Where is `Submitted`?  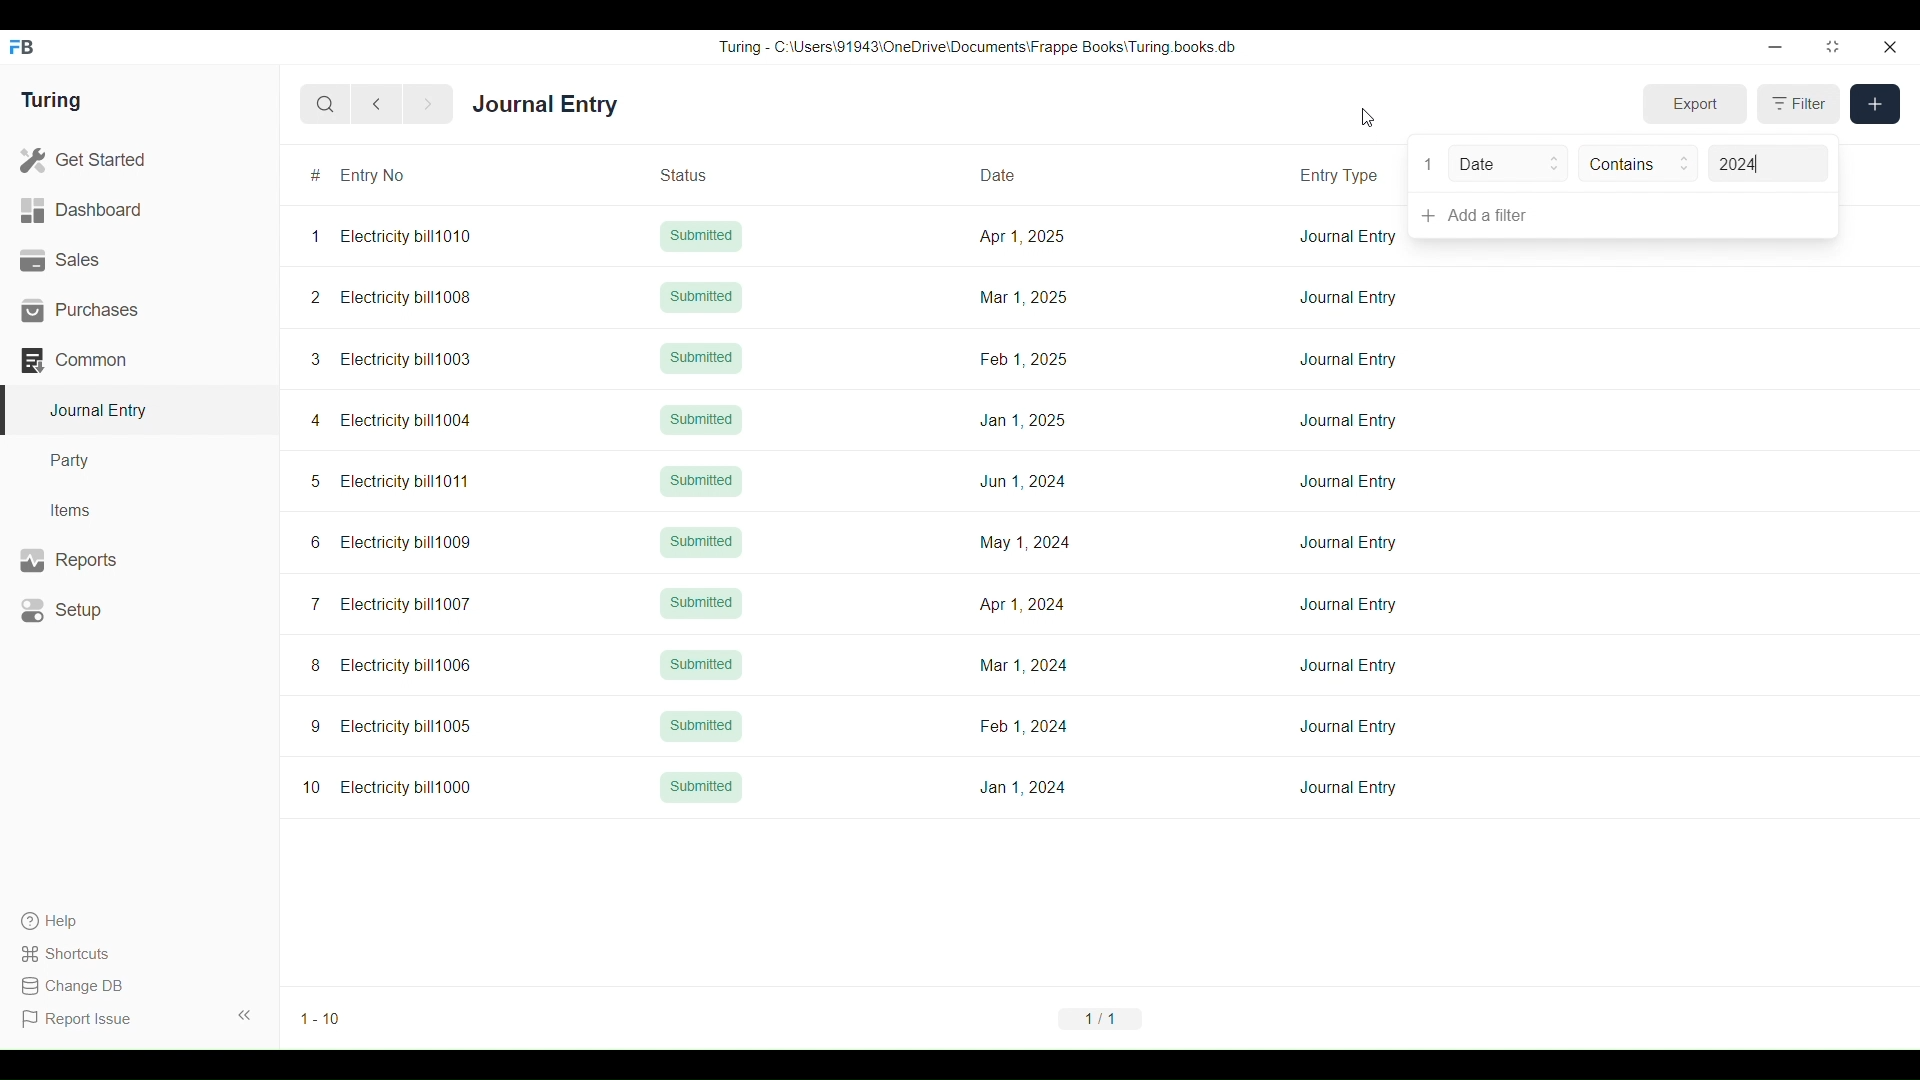 Submitted is located at coordinates (701, 297).